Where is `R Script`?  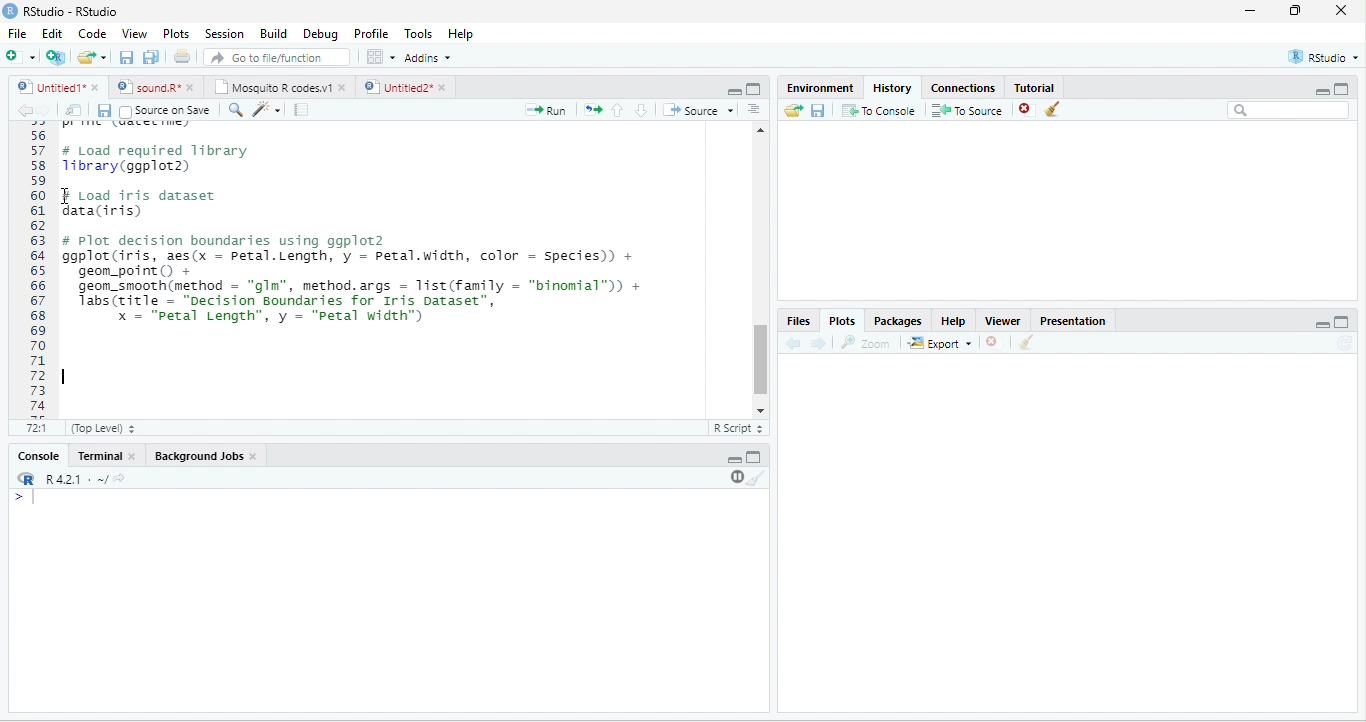 R Script is located at coordinates (737, 428).